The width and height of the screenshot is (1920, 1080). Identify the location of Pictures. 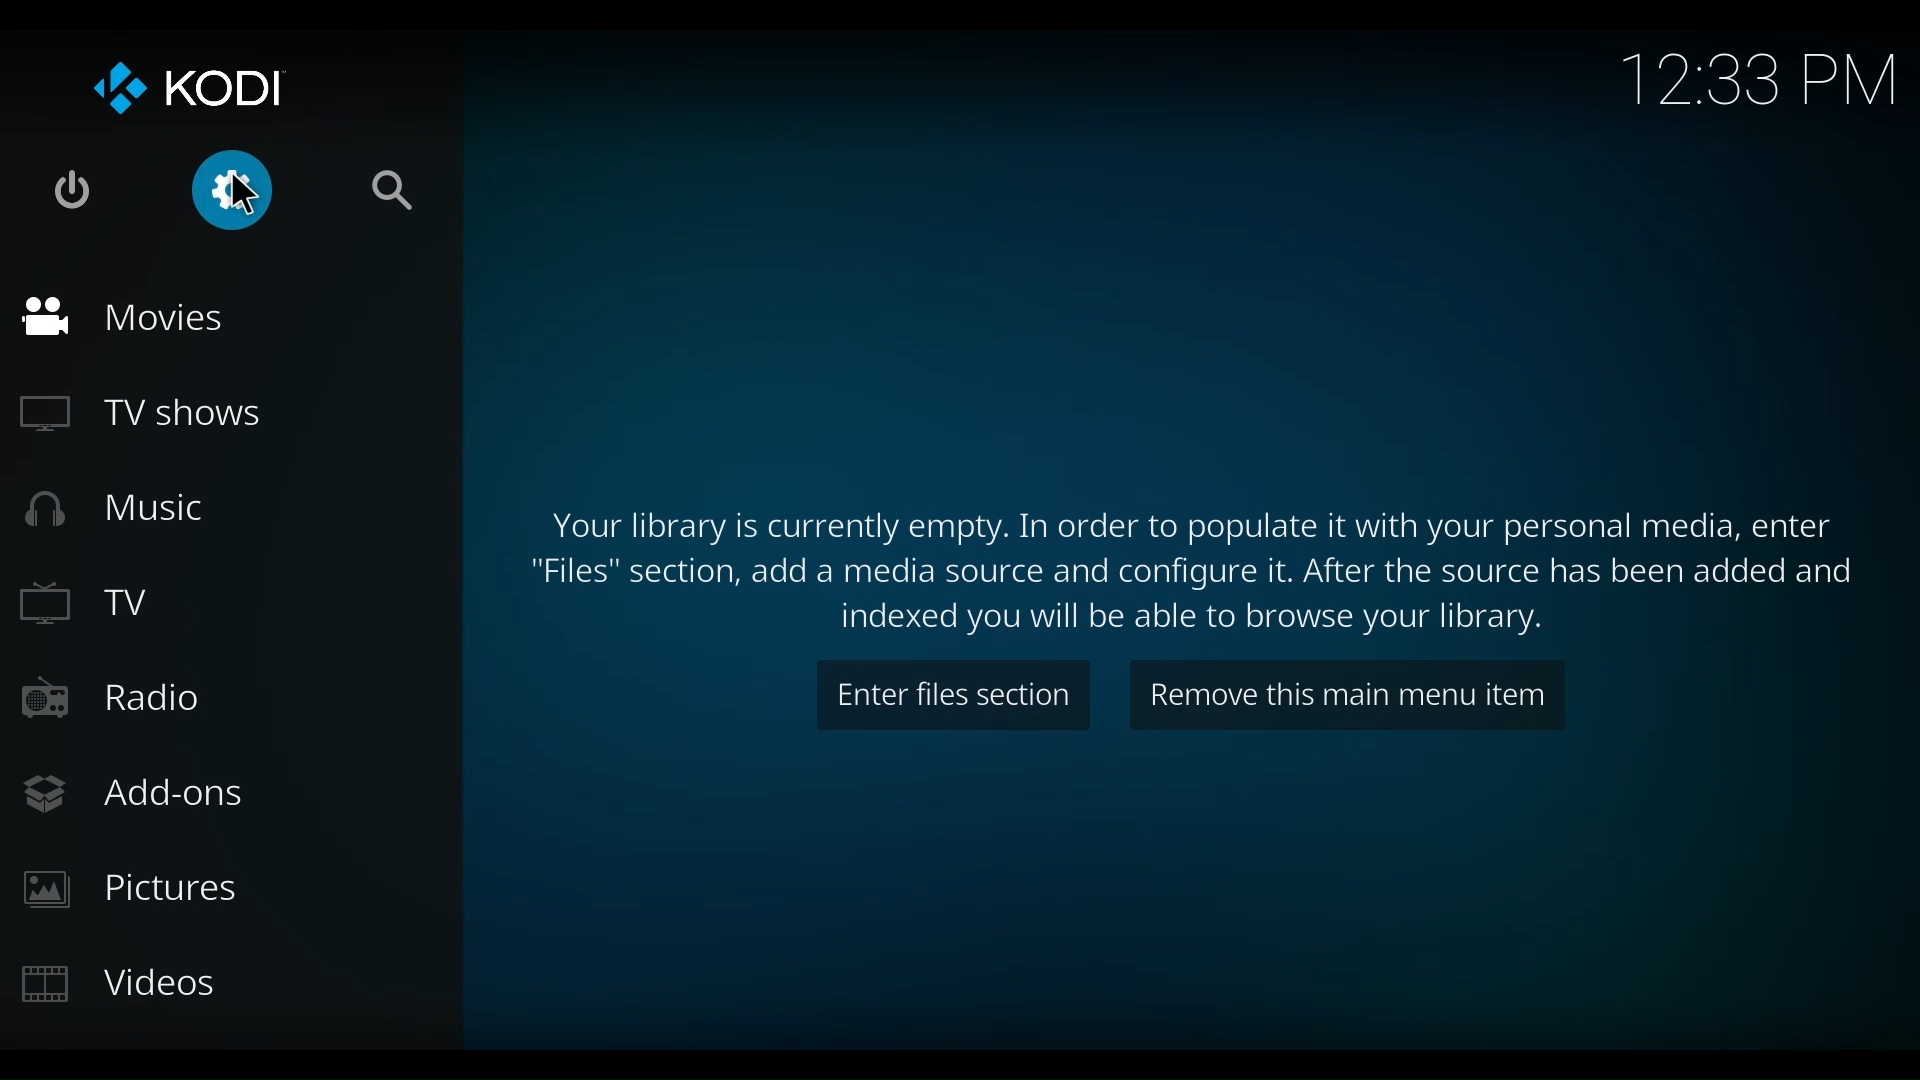
(134, 887).